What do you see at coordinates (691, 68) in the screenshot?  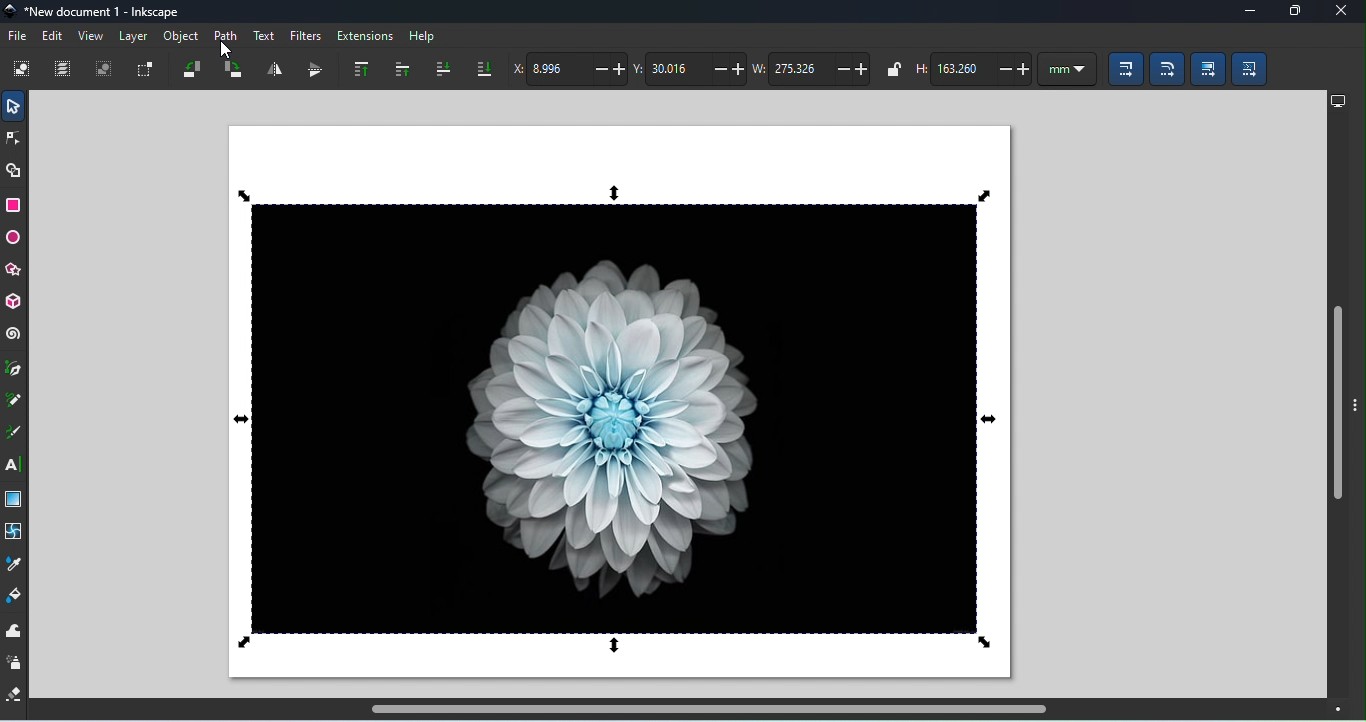 I see `Vertical coordinate of the selection` at bounding box center [691, 68].